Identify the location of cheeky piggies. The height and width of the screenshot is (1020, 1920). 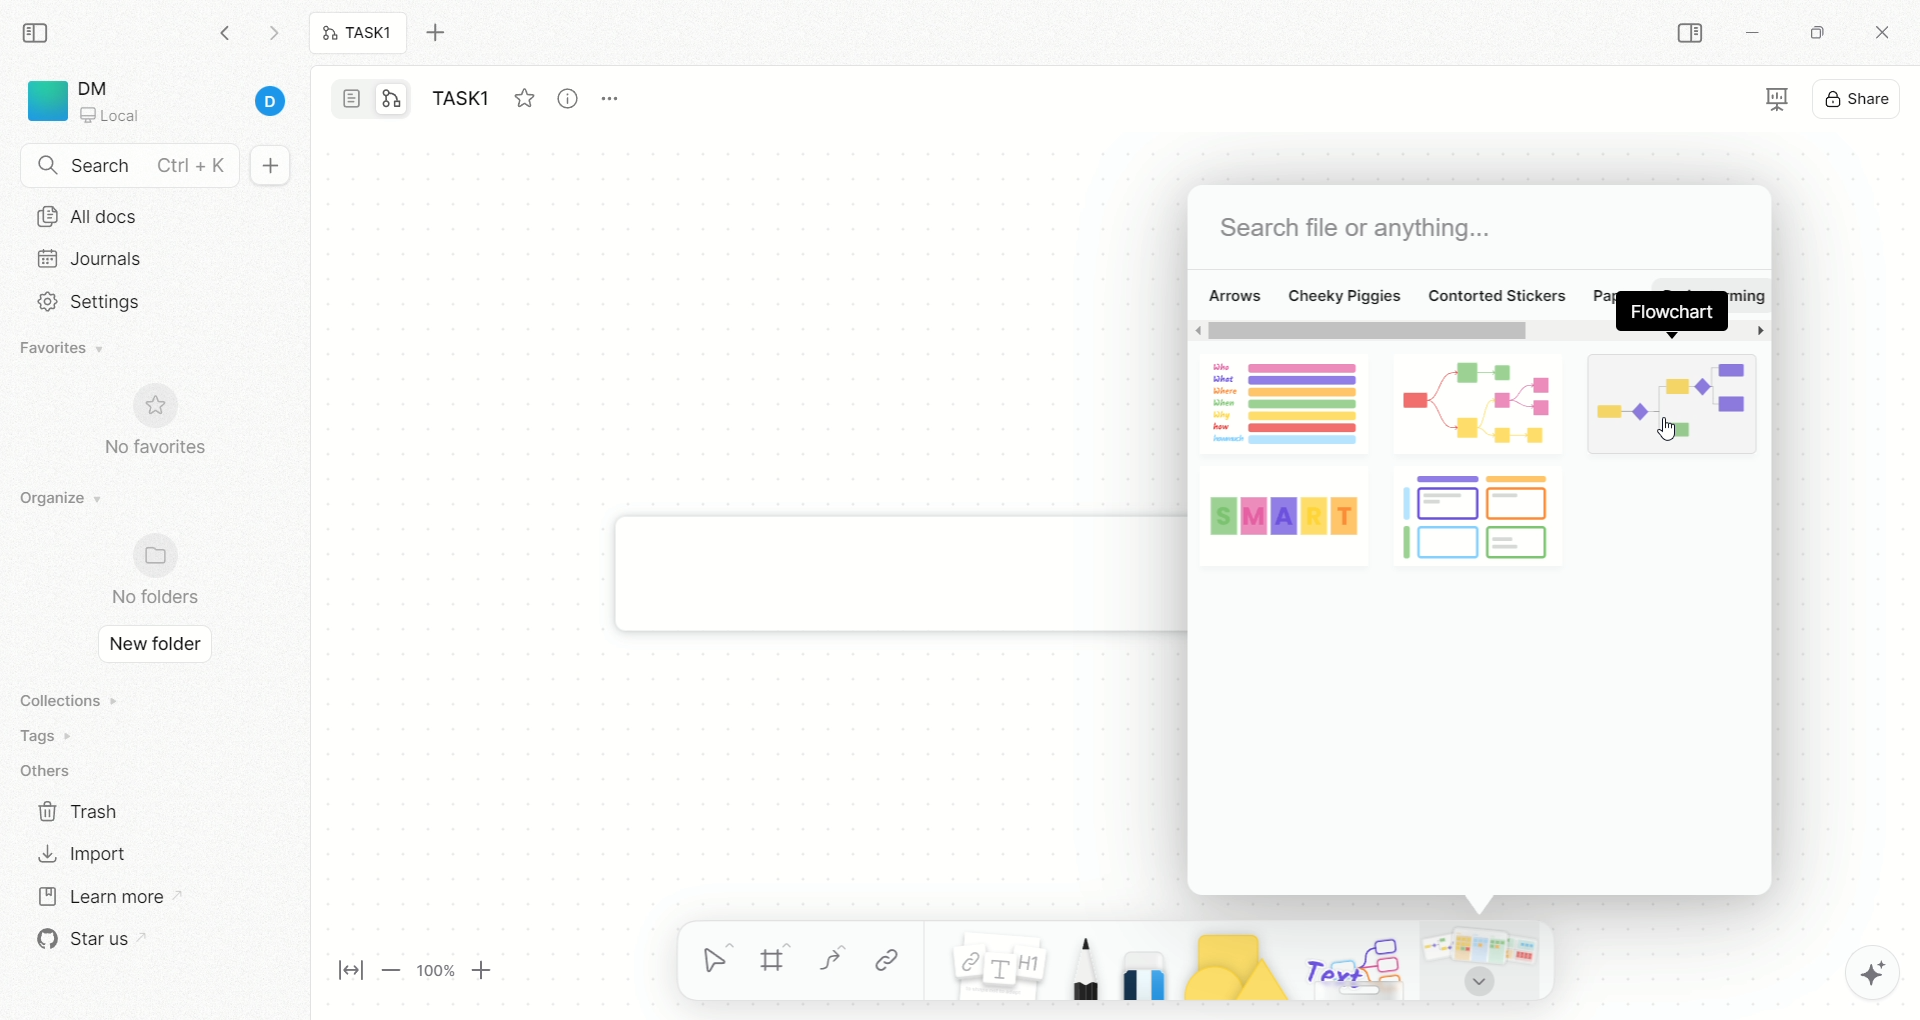
(1345, 294).